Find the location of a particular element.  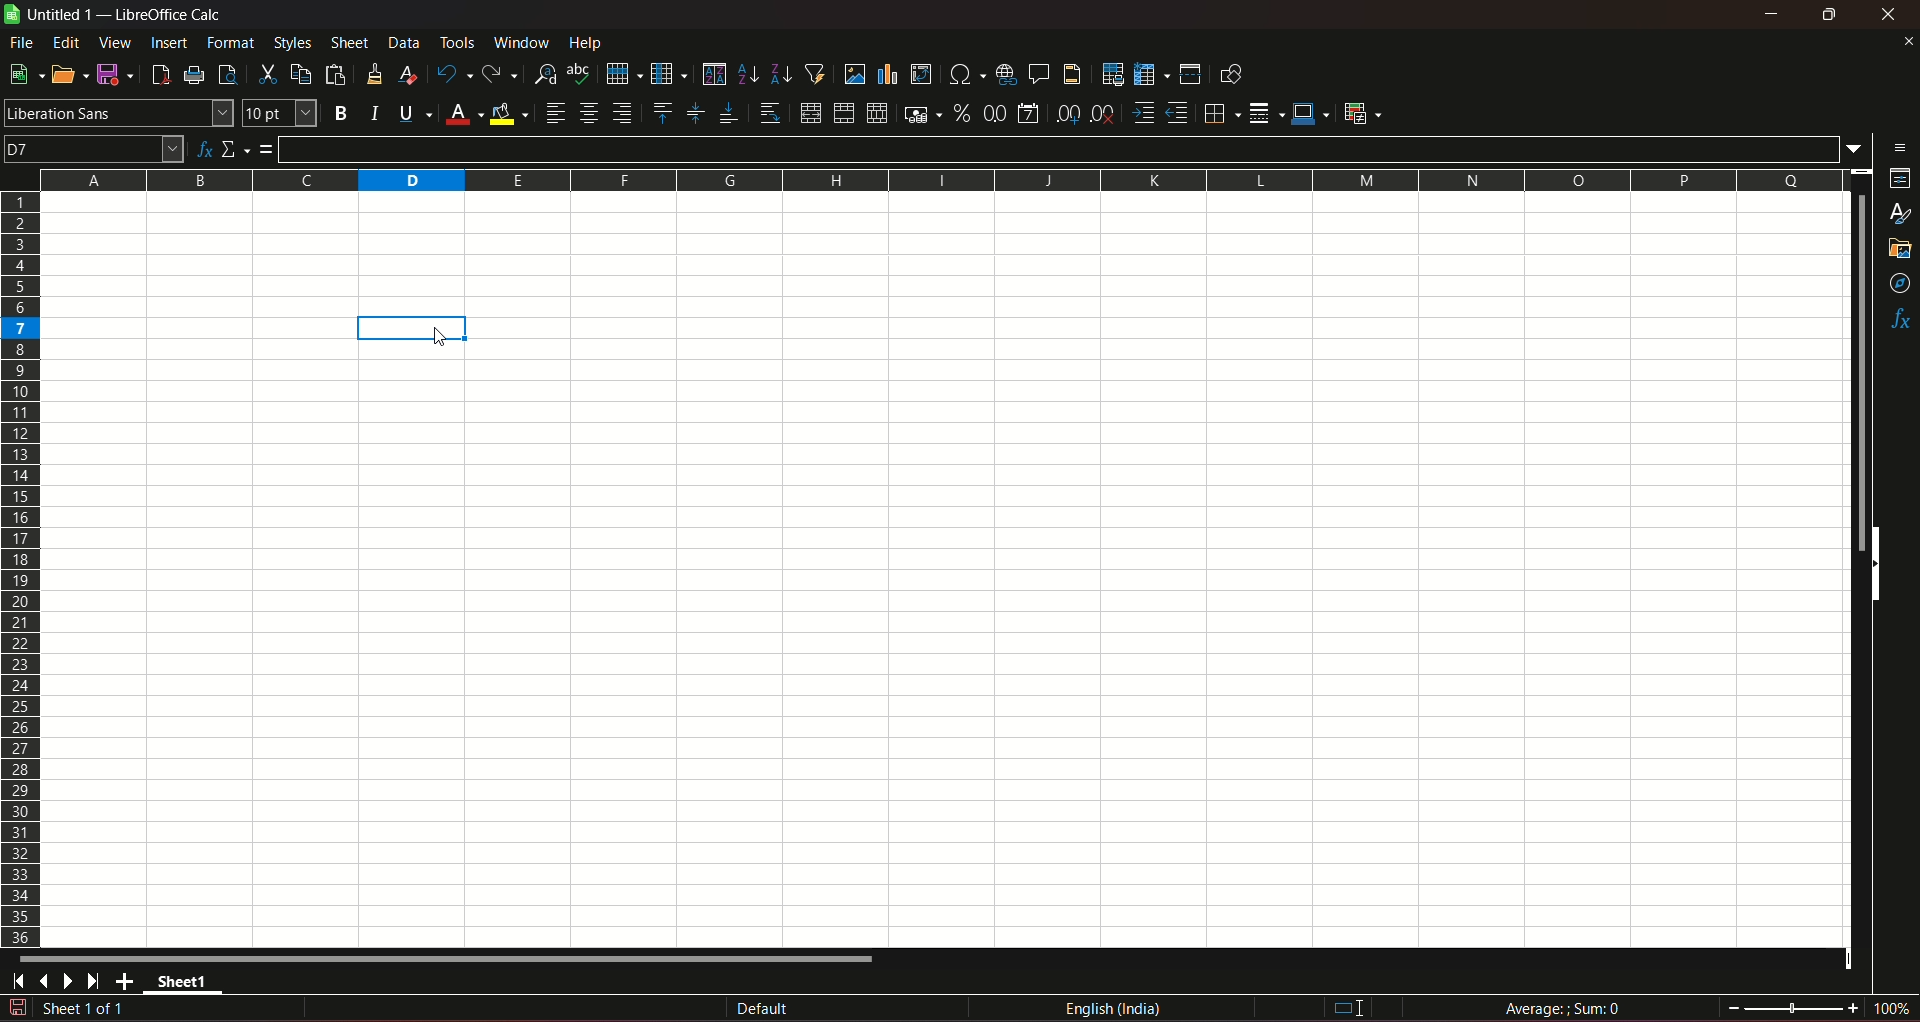

horizontal scrollbar is located at coordinates (448, 958).